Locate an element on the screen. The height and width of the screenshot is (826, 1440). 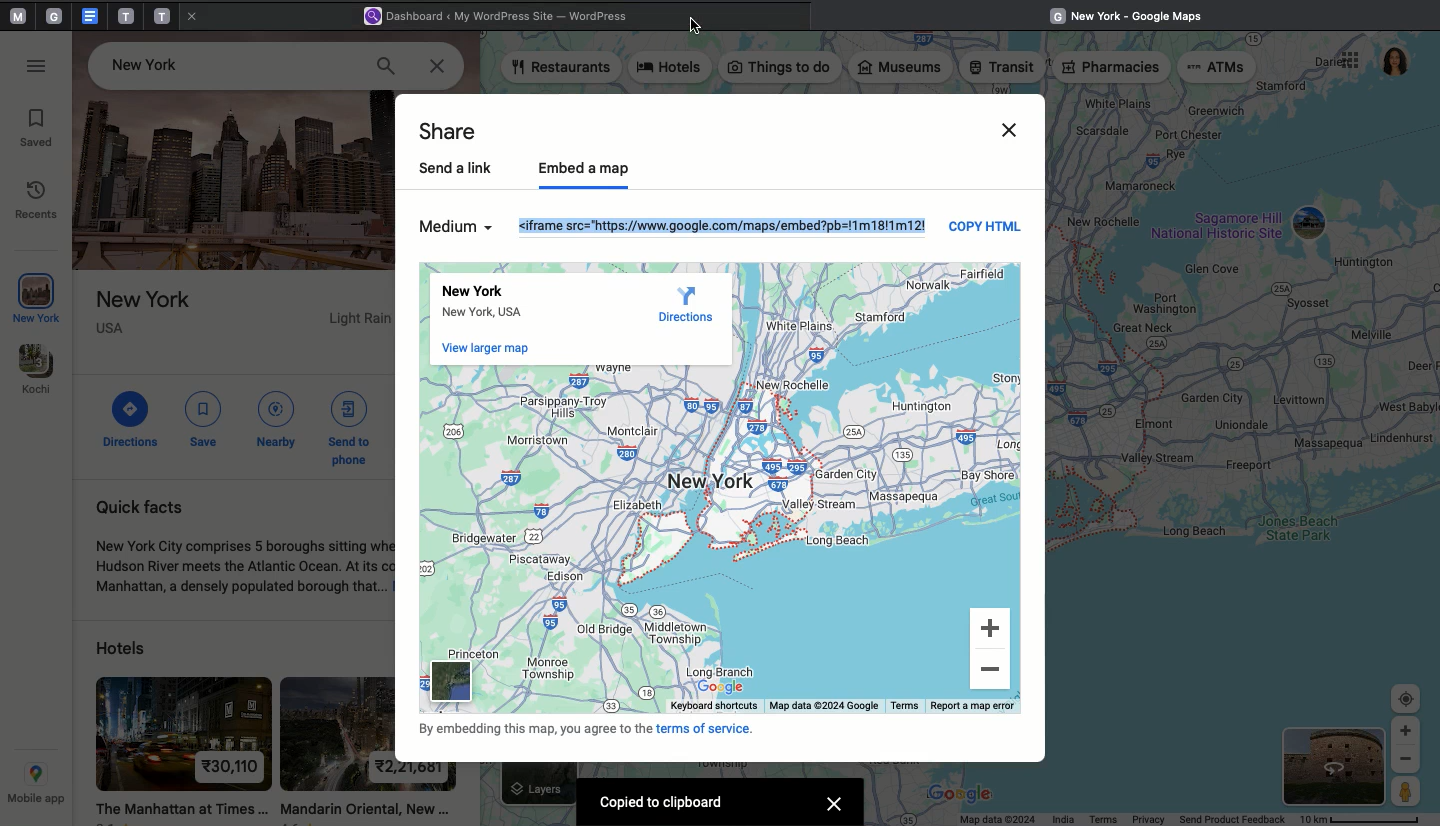
Target is located at coordinates (1406, 700).